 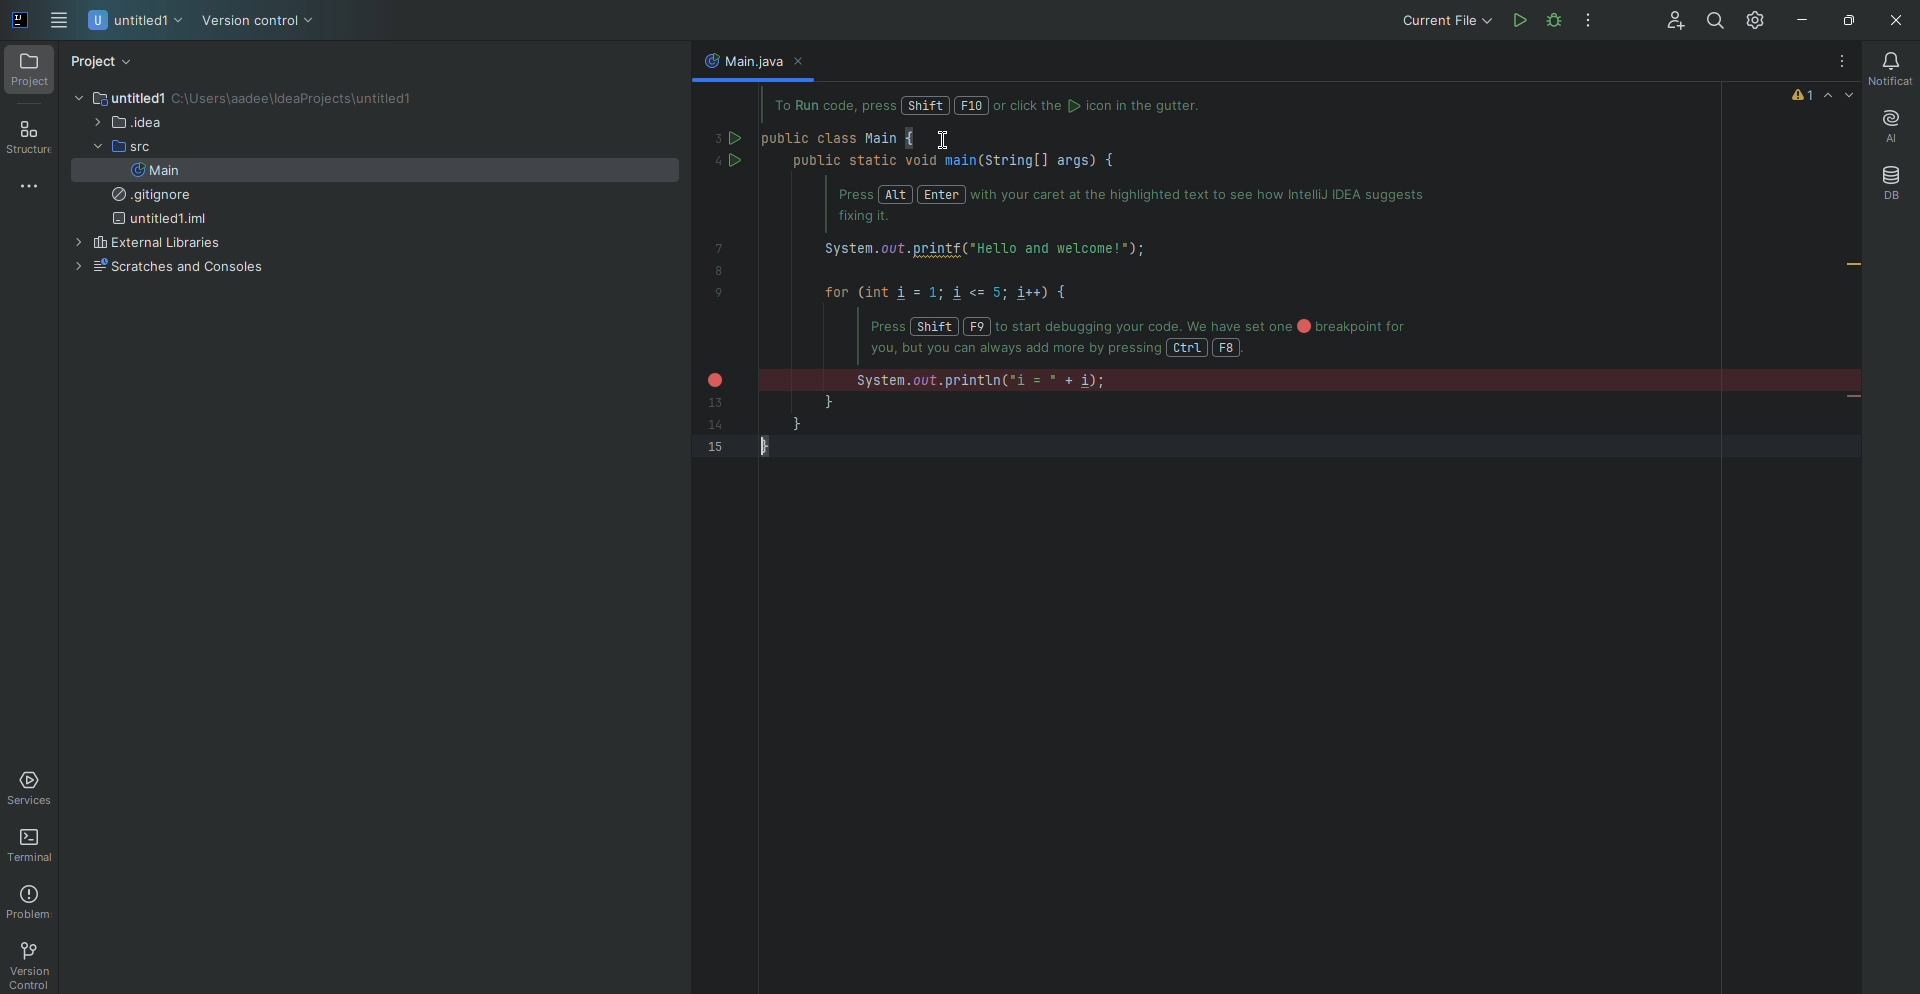 What do you see at coordinates (33, 185) in the screenshot?
I see `More Tools` at bounding box center [33, 185].